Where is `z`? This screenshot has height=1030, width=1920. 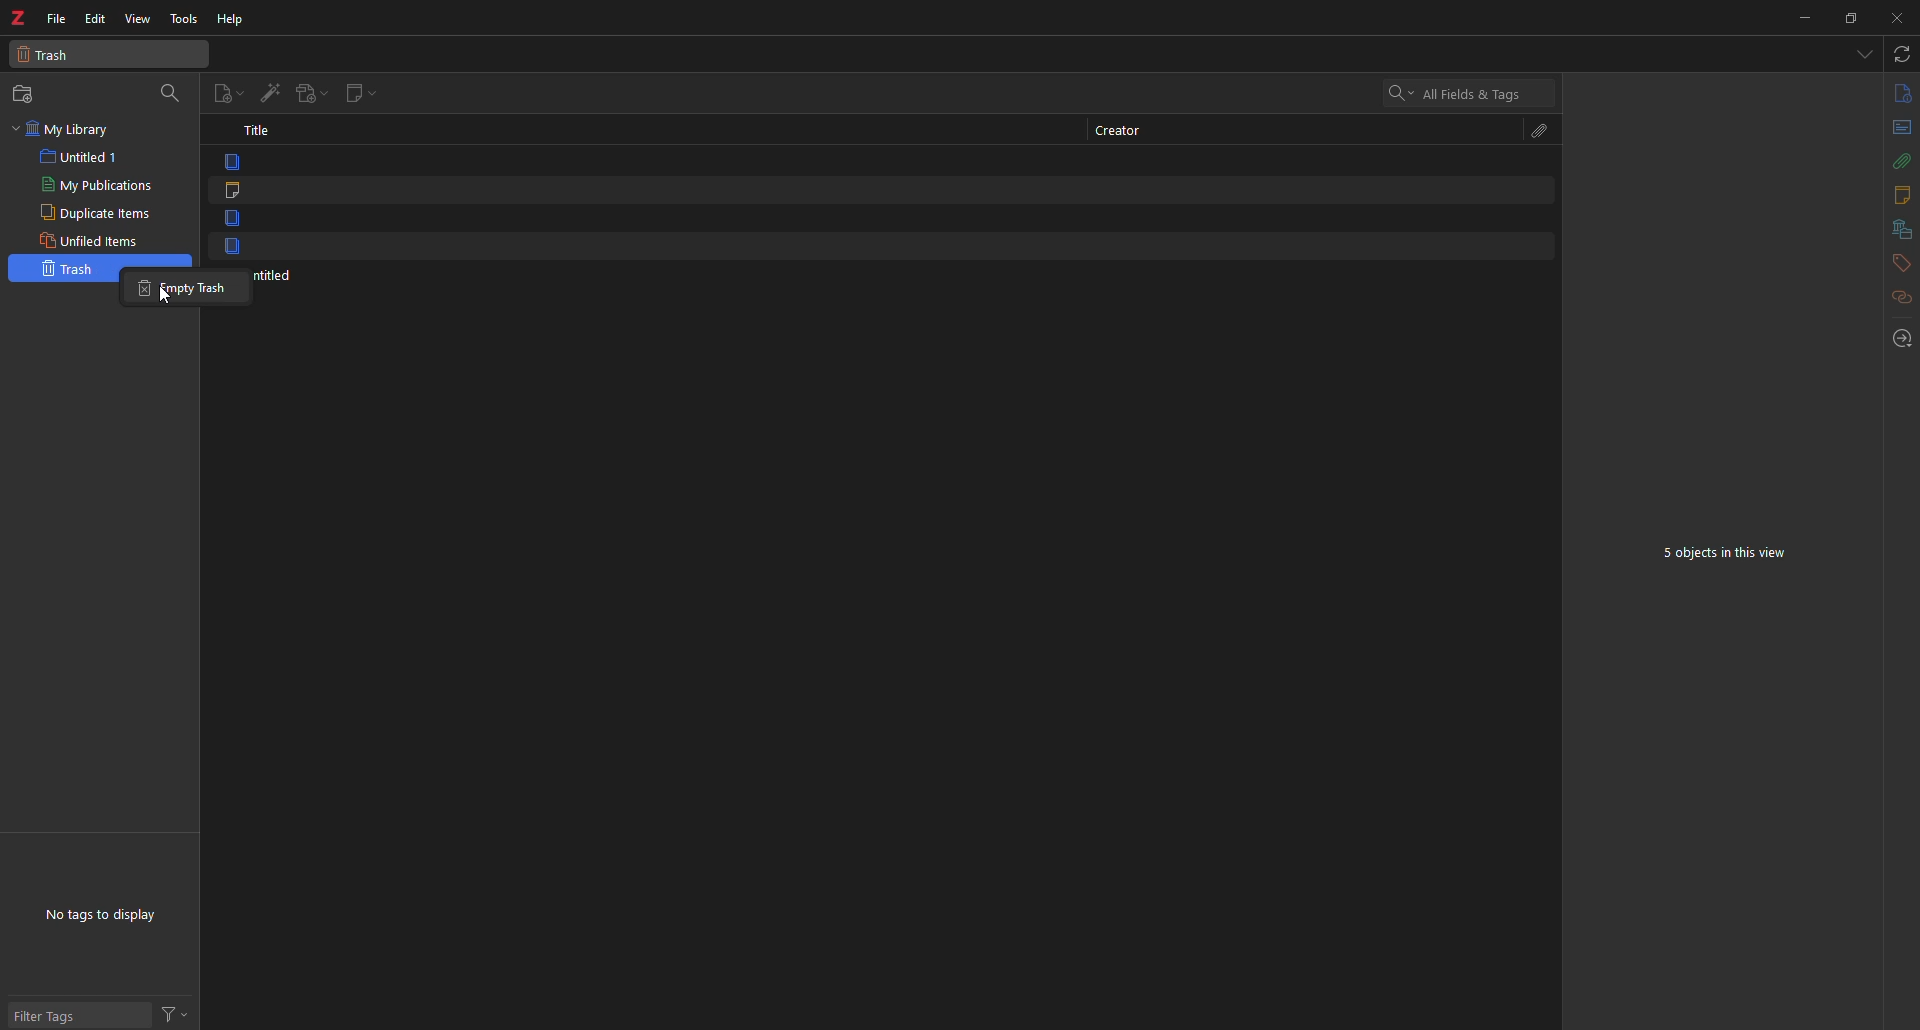 z is located at coordinates (18, 13).